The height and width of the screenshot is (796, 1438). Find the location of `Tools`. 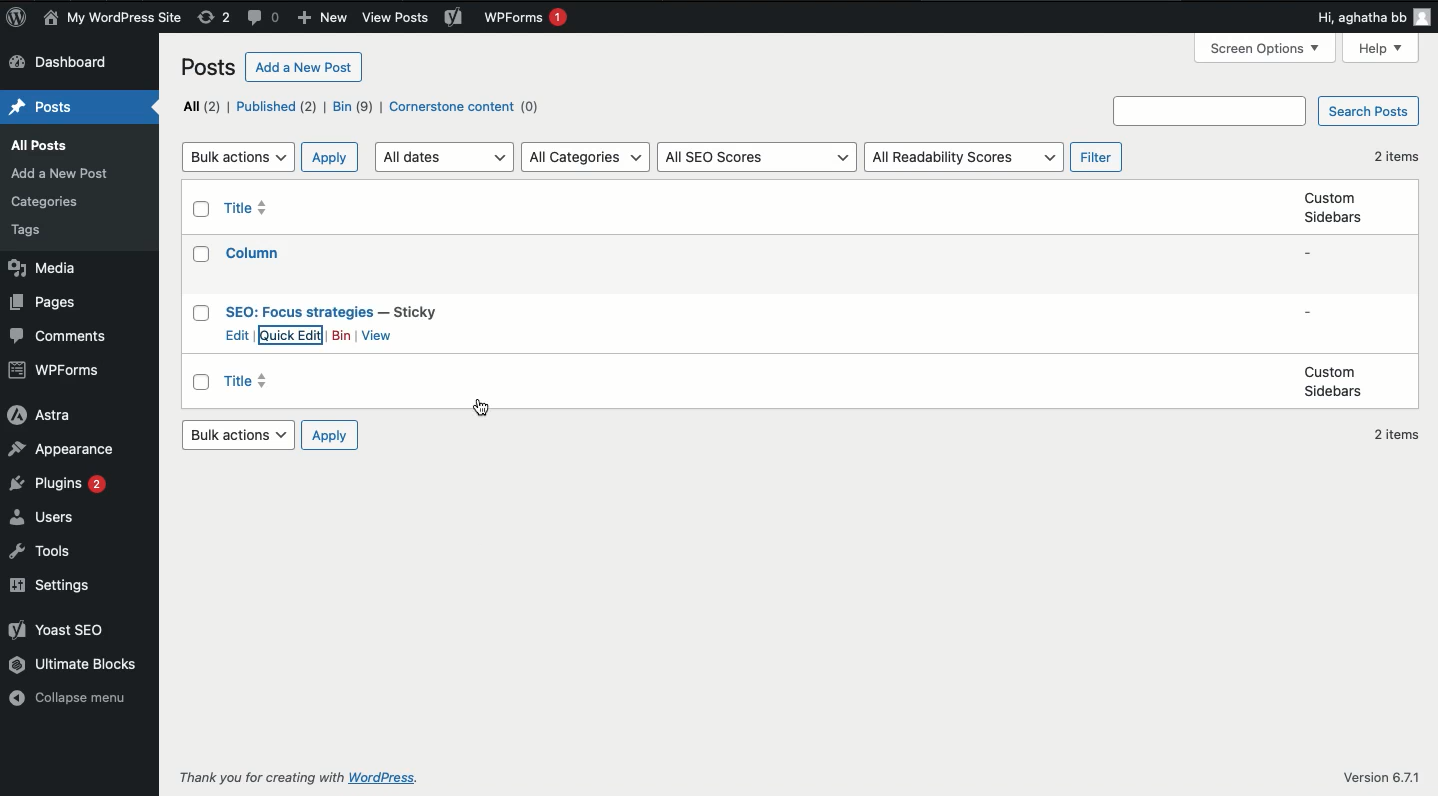

Tools is located at coordinates (46, 553).